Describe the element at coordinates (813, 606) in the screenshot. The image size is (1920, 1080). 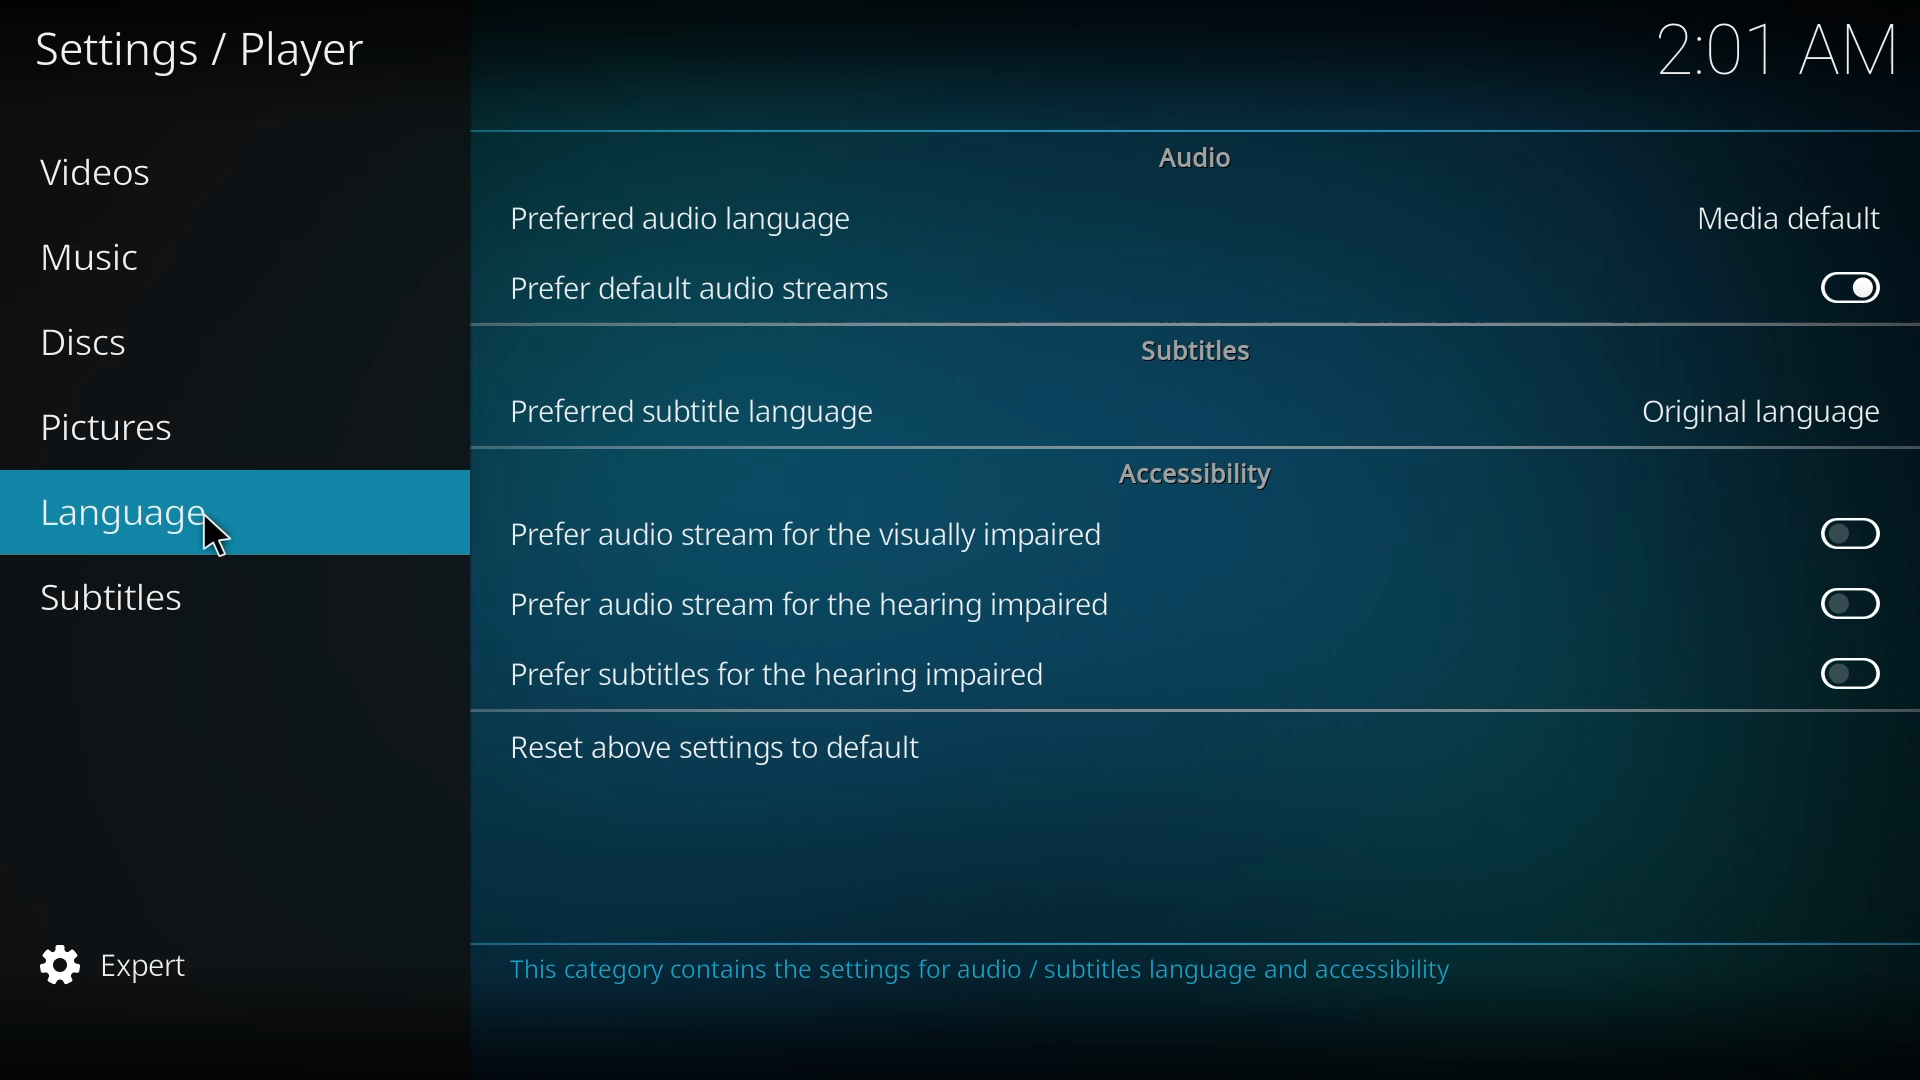
I see `prefer audio stream for hearing impaired` at that location.